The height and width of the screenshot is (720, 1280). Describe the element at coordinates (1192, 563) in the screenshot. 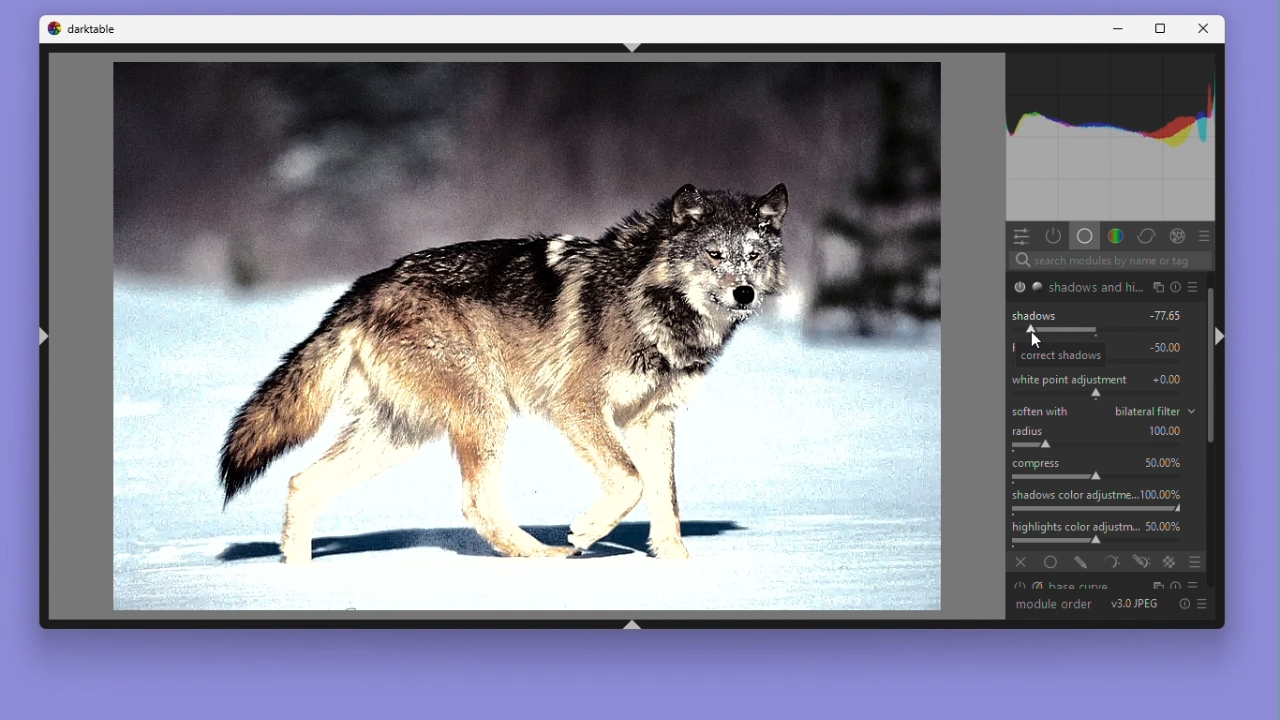

I see `blending options` at that location.